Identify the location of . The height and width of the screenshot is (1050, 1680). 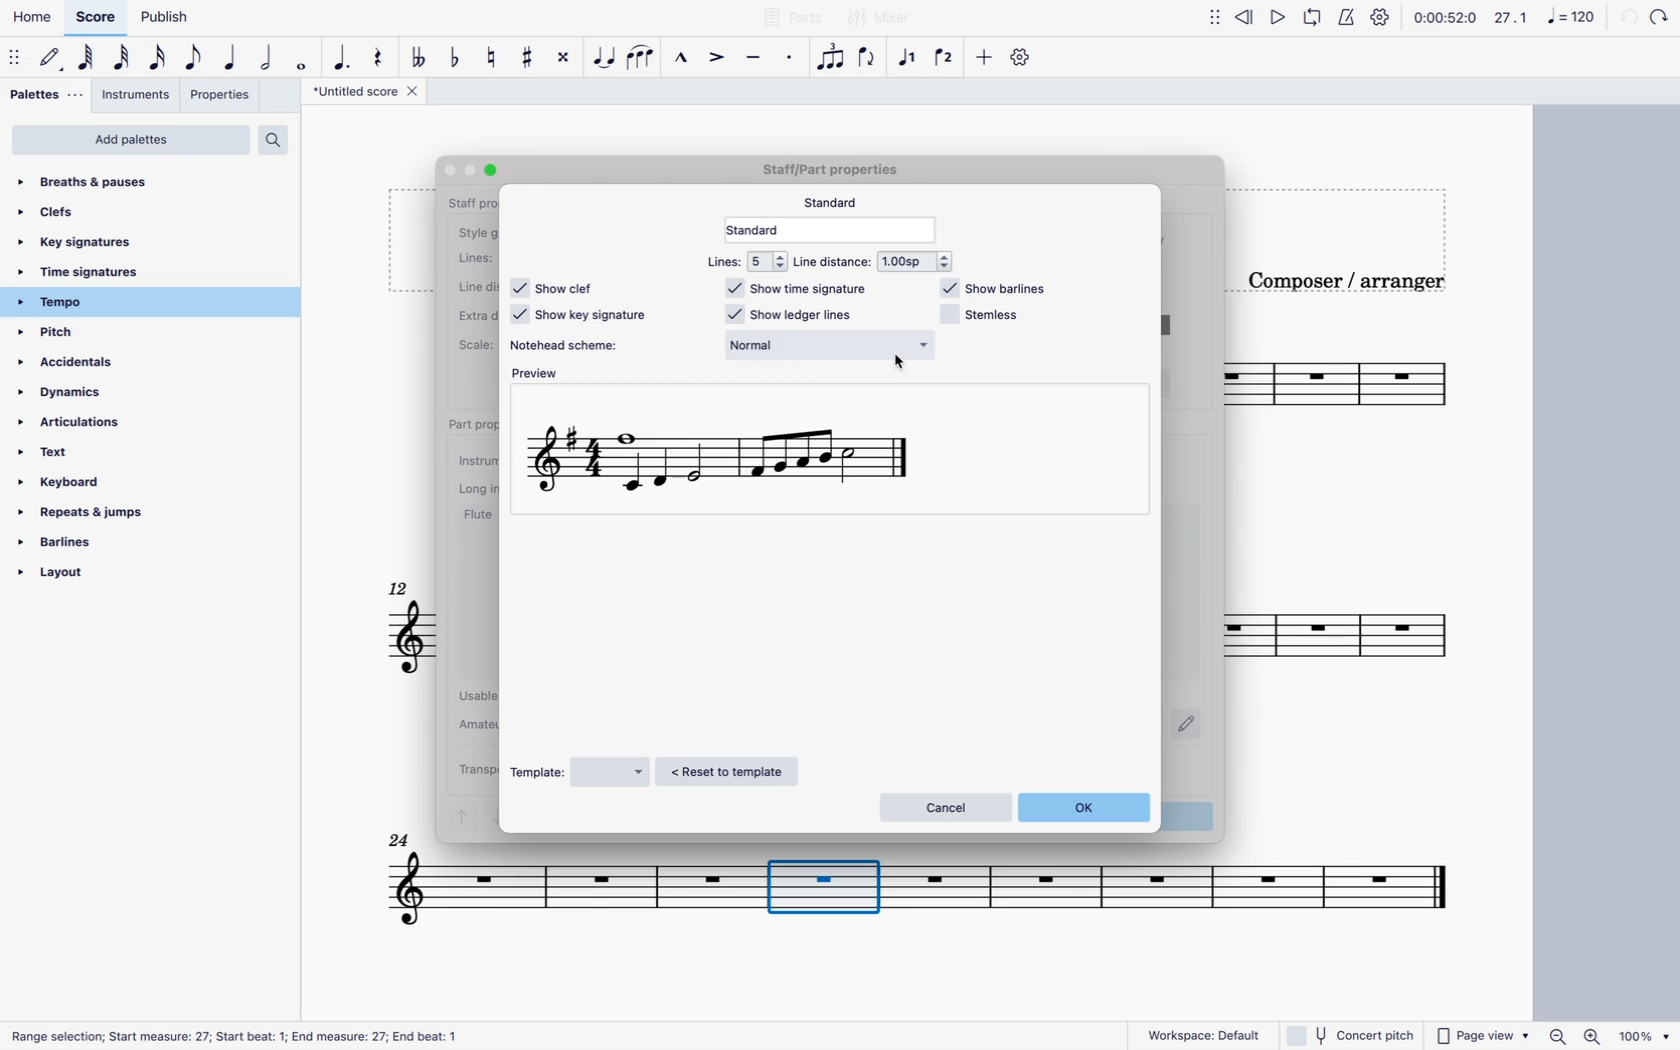
(470, 168).